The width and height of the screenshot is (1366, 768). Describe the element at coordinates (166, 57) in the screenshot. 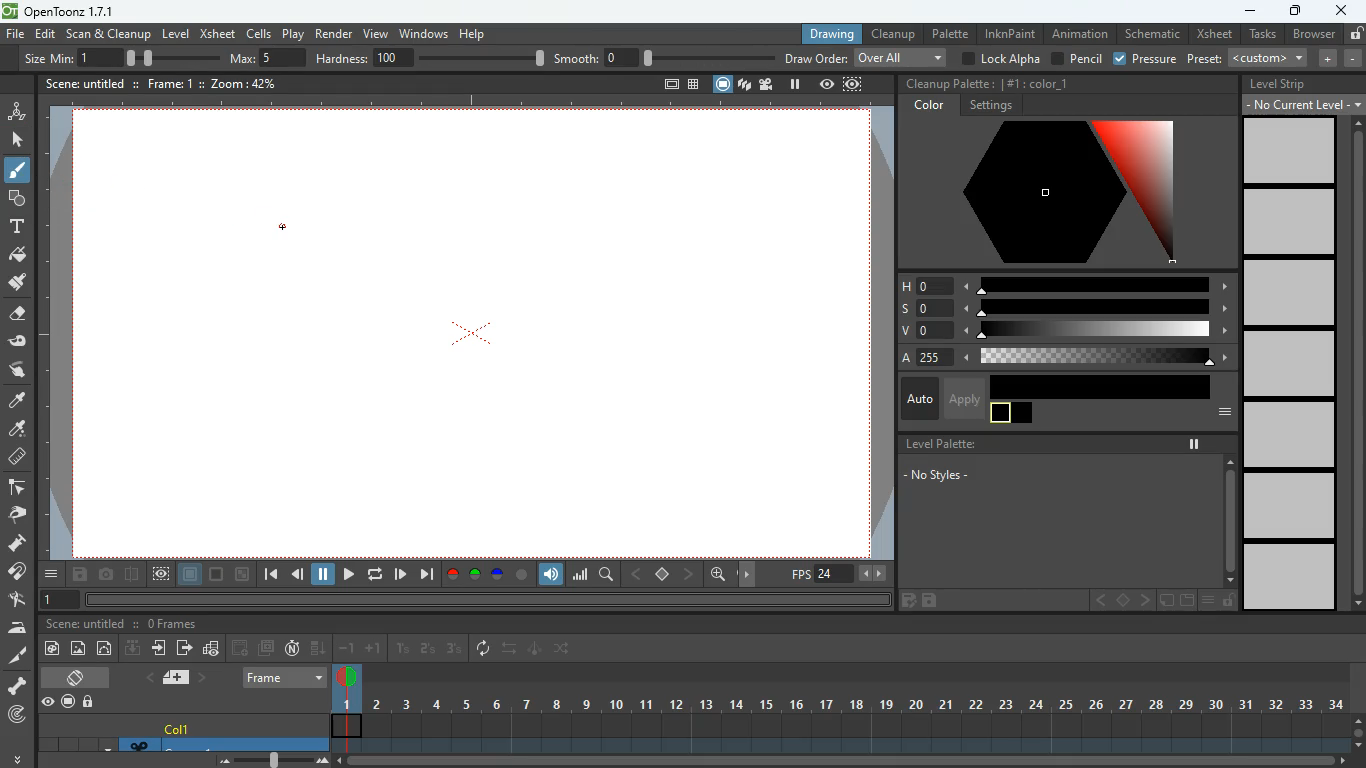

I see `size` at that location.